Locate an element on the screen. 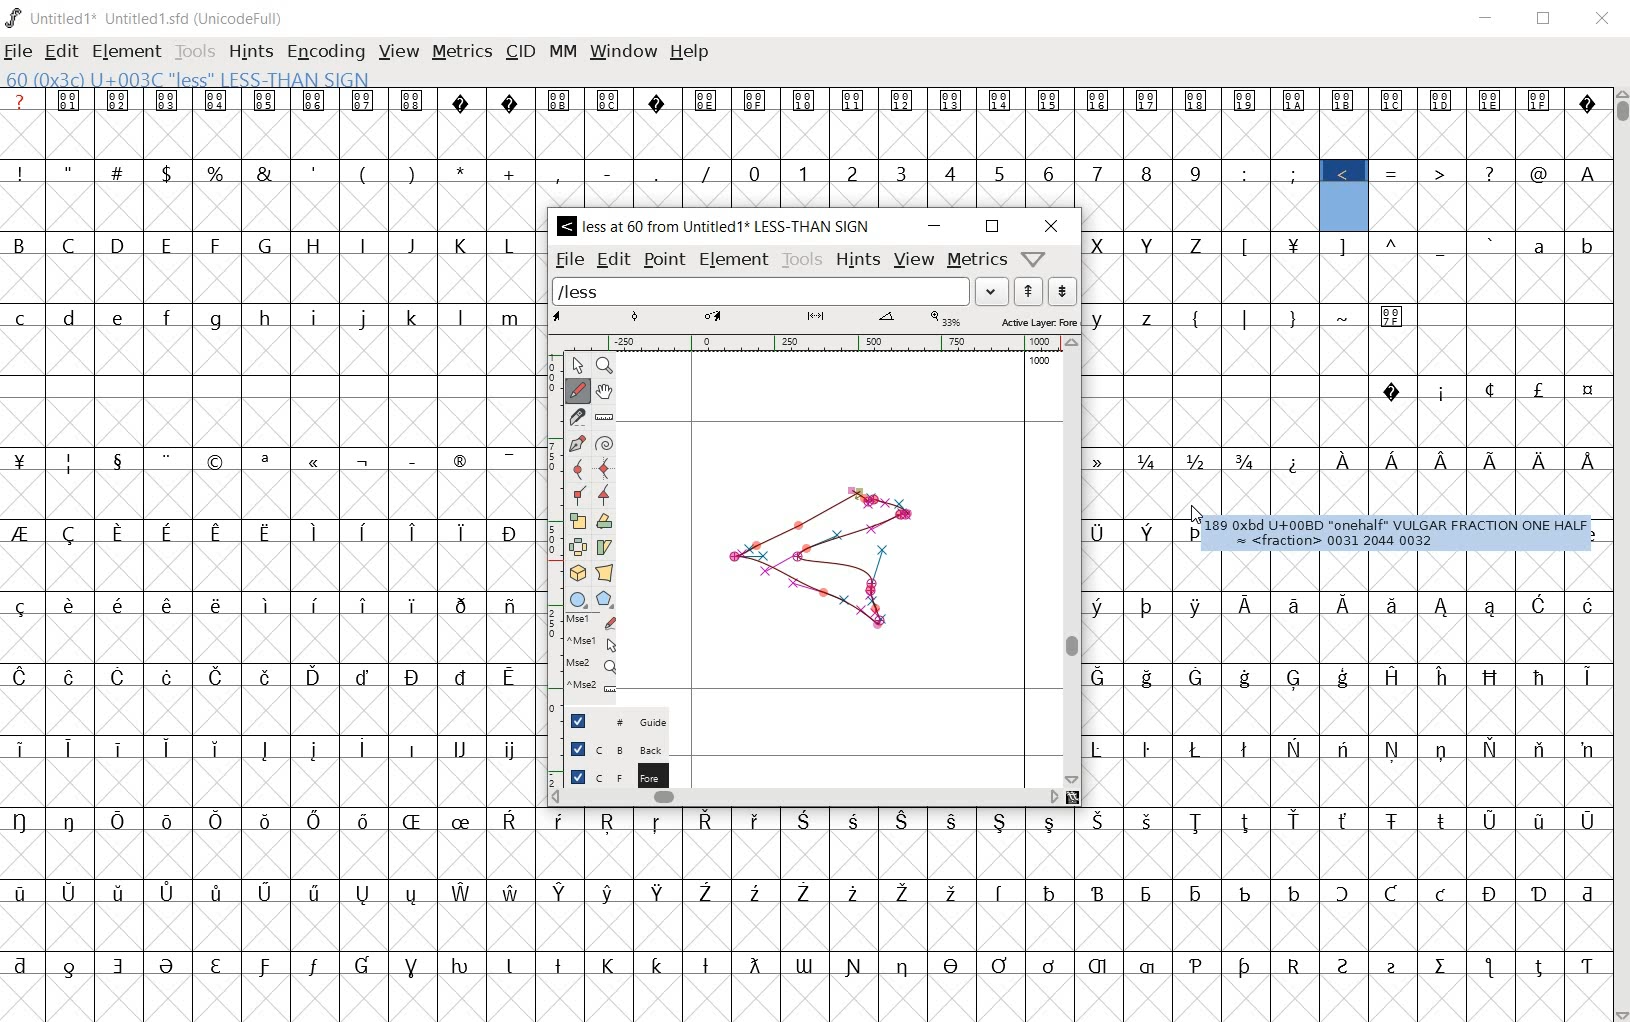  small letters y z is located at coordinates (1131, 315).